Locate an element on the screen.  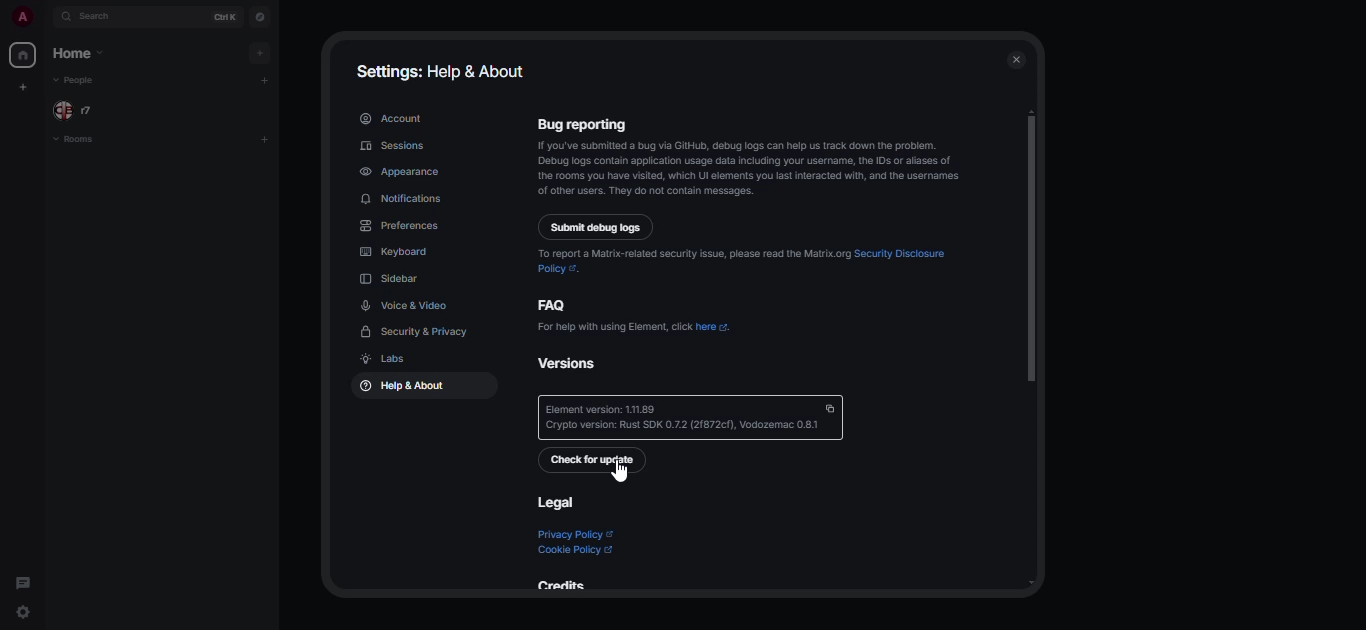
legal is located at coordinates (556, 500).